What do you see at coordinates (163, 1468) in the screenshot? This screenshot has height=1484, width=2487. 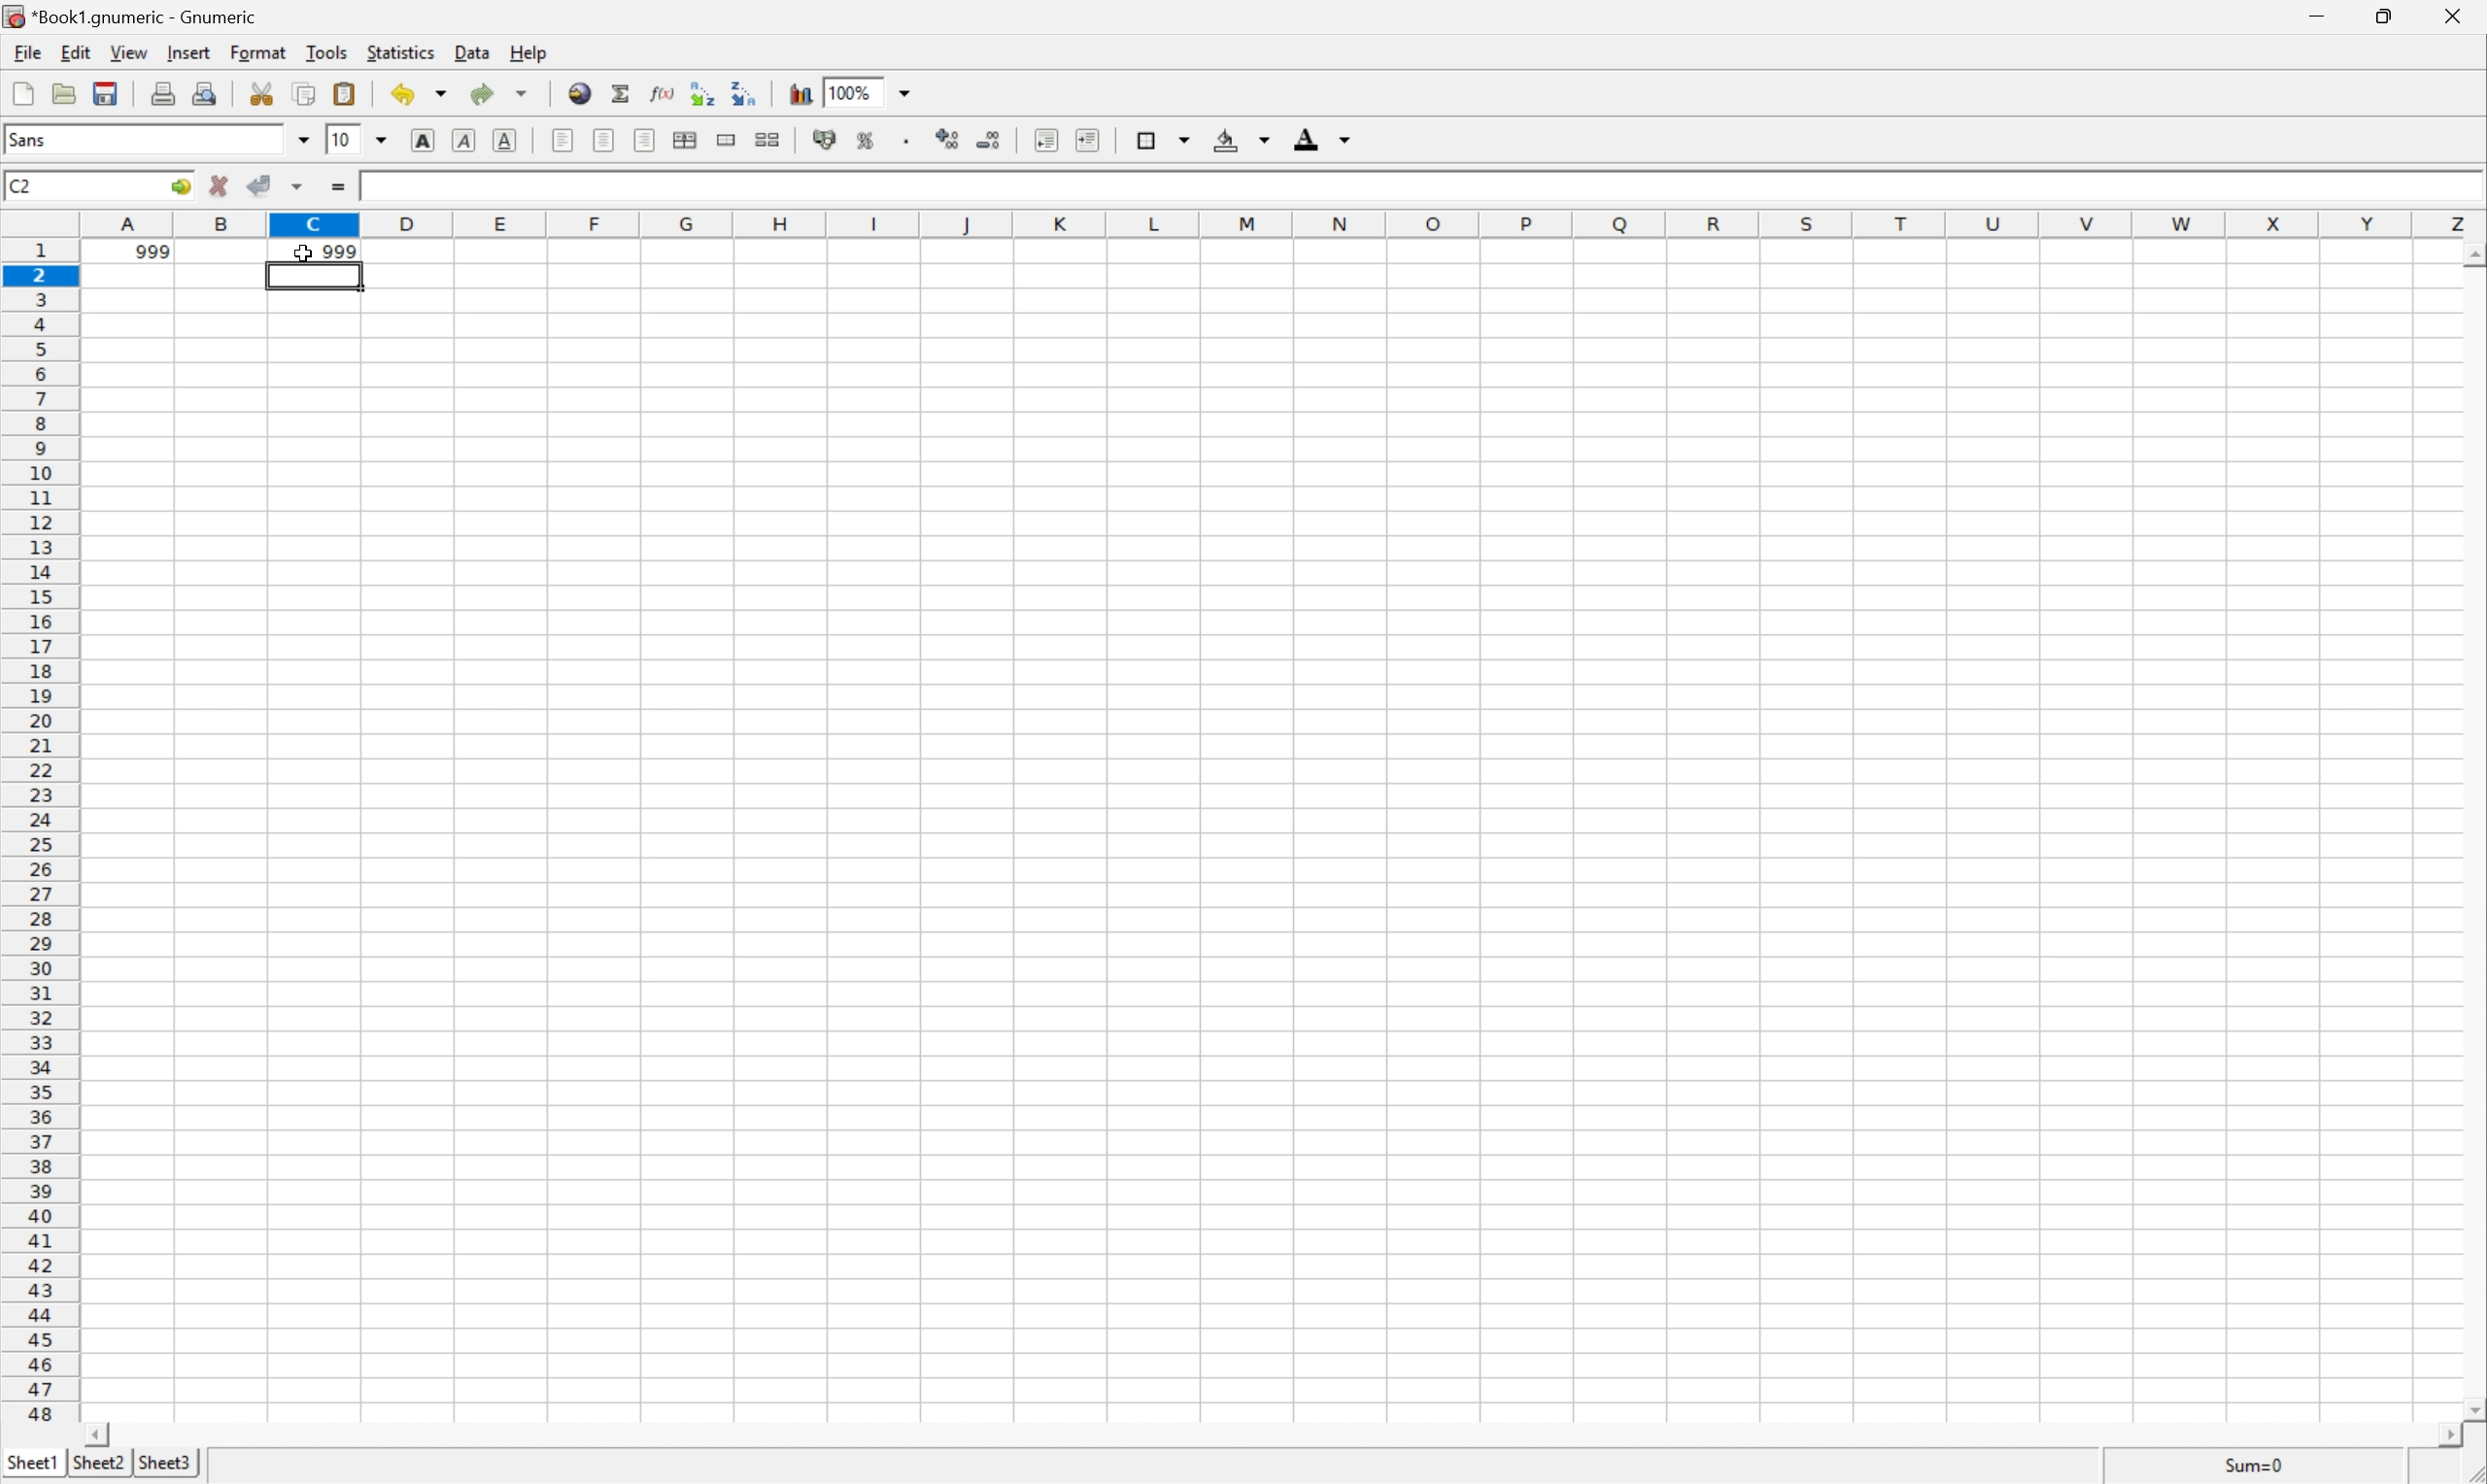 I see `sheet3` at bounding box center [163, 1468].